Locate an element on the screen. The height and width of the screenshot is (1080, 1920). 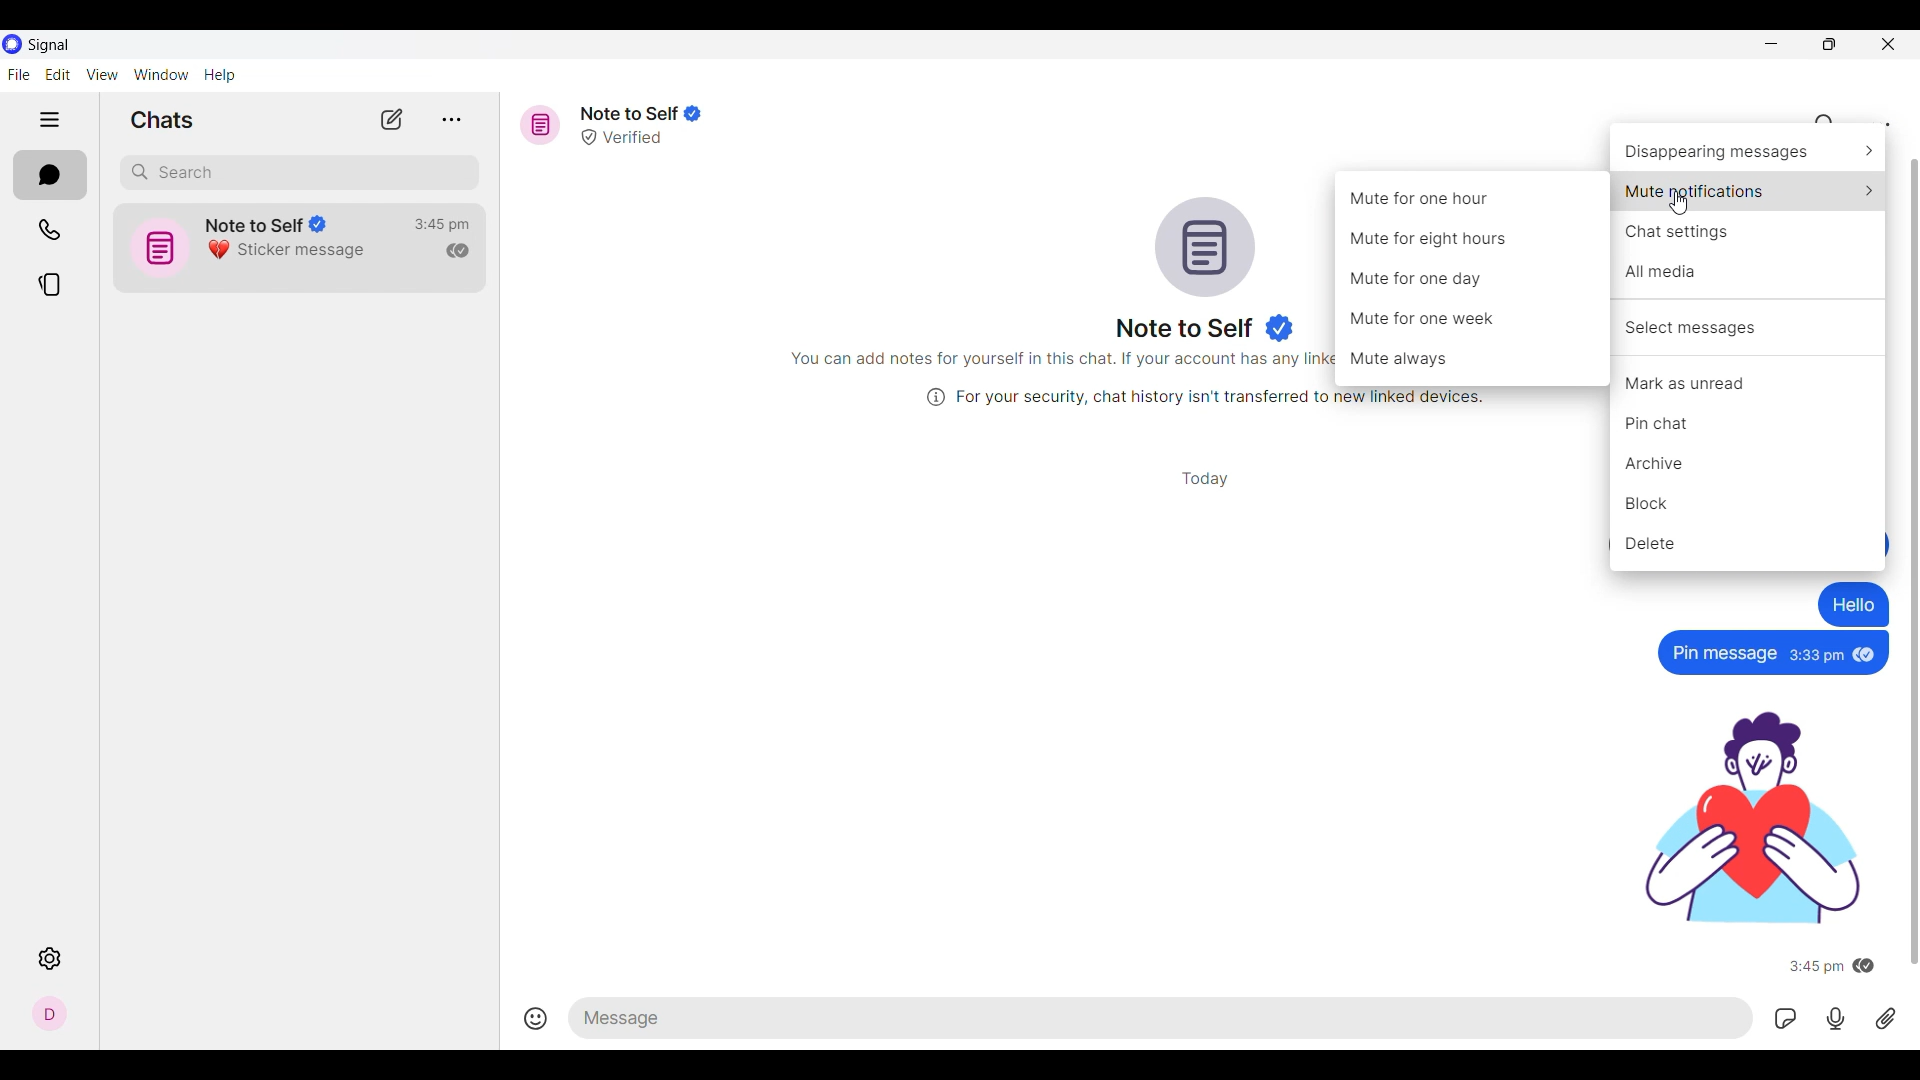
Window menu is located at coordinates (161, 75).